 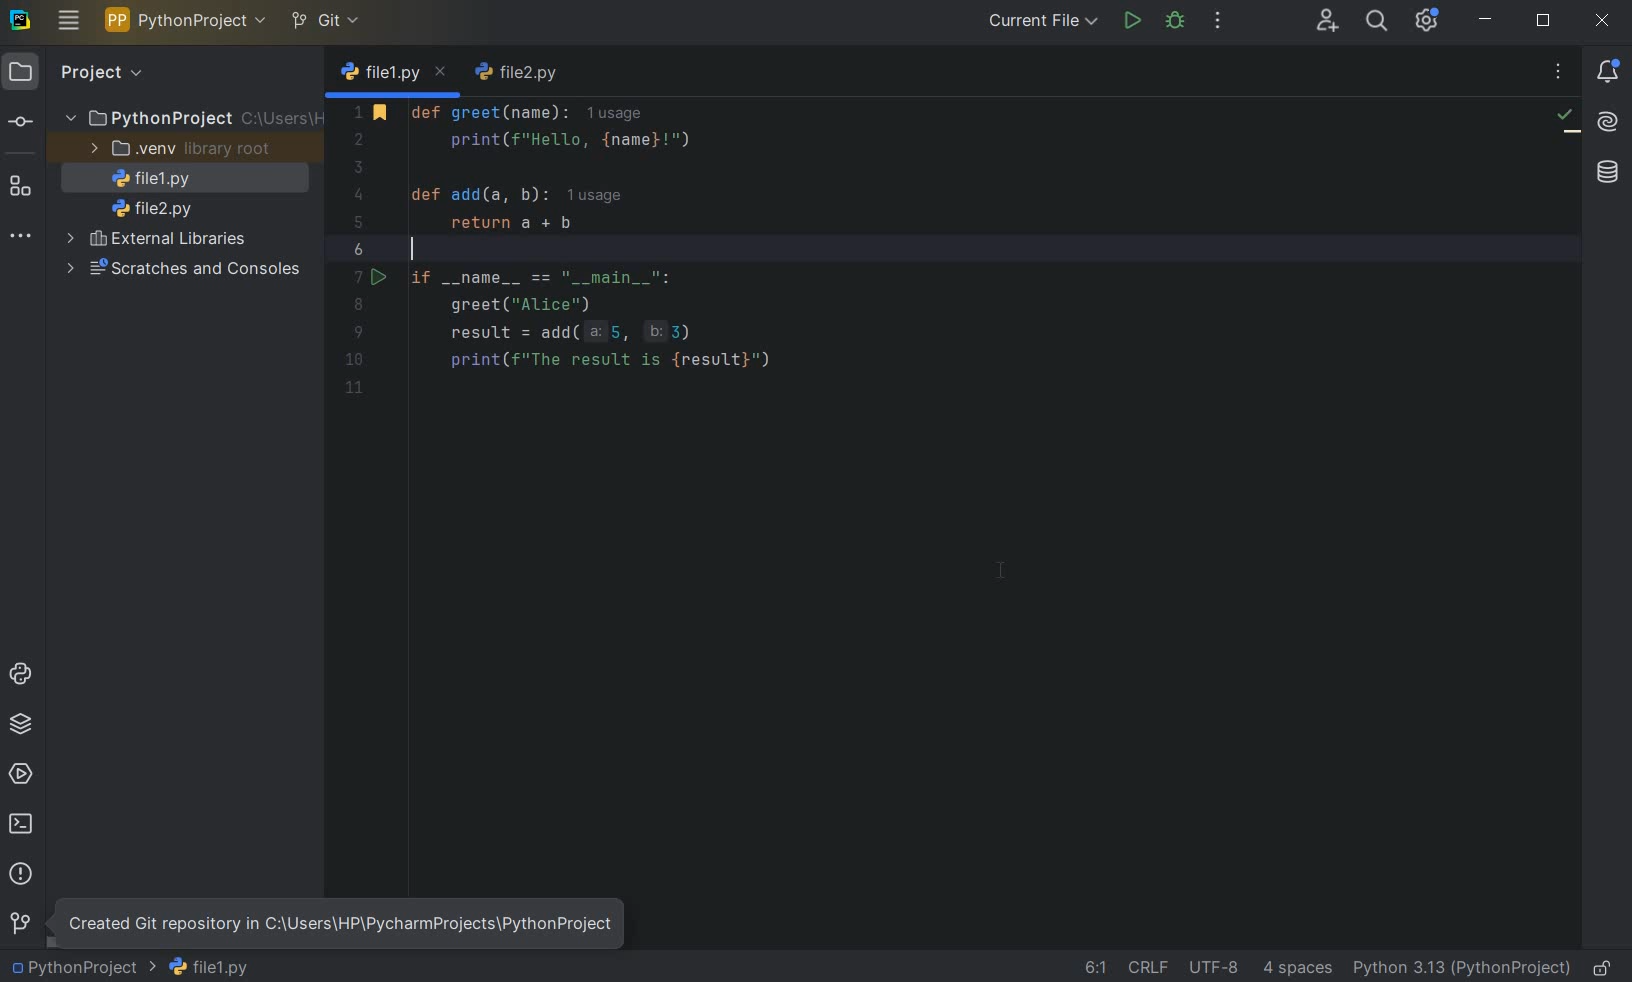 What do you see at coordinates (1326, 23) in the screenshot?
I see `code with me` at bounding box center [1326, 23].